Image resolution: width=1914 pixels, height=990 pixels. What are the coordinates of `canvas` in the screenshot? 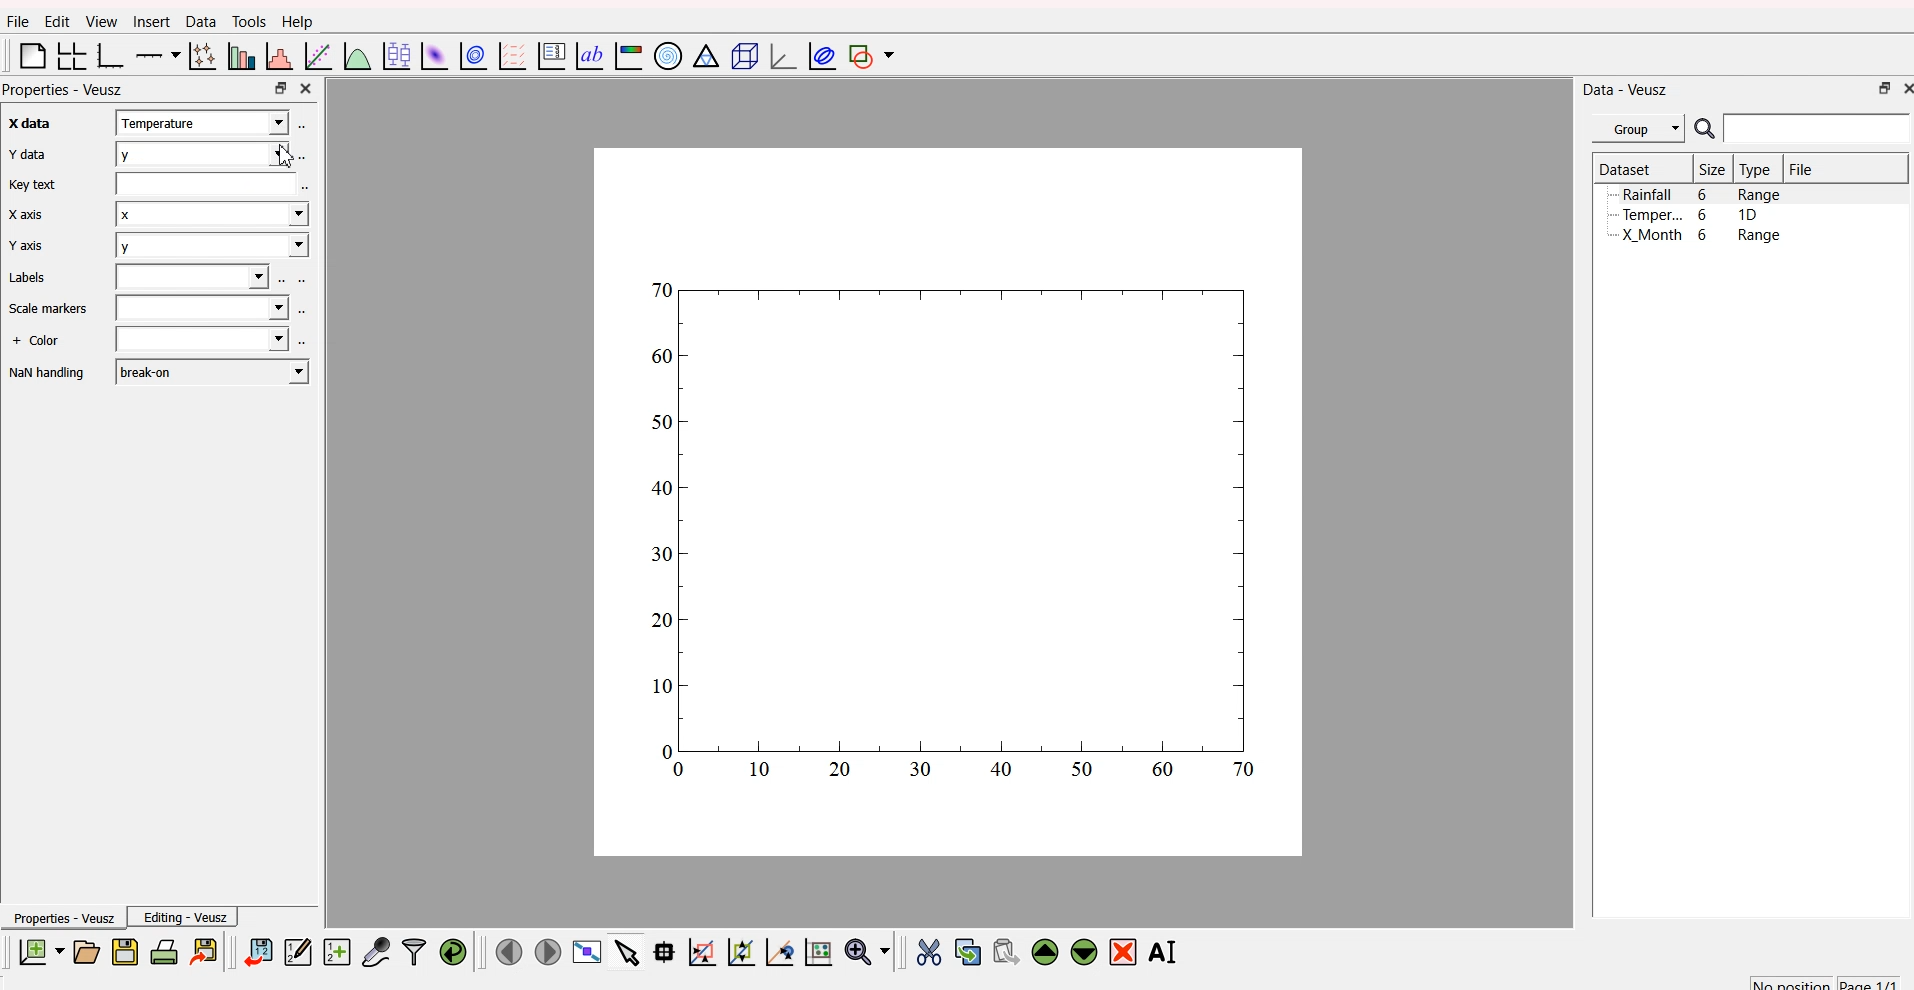 It's located at (949, 505).